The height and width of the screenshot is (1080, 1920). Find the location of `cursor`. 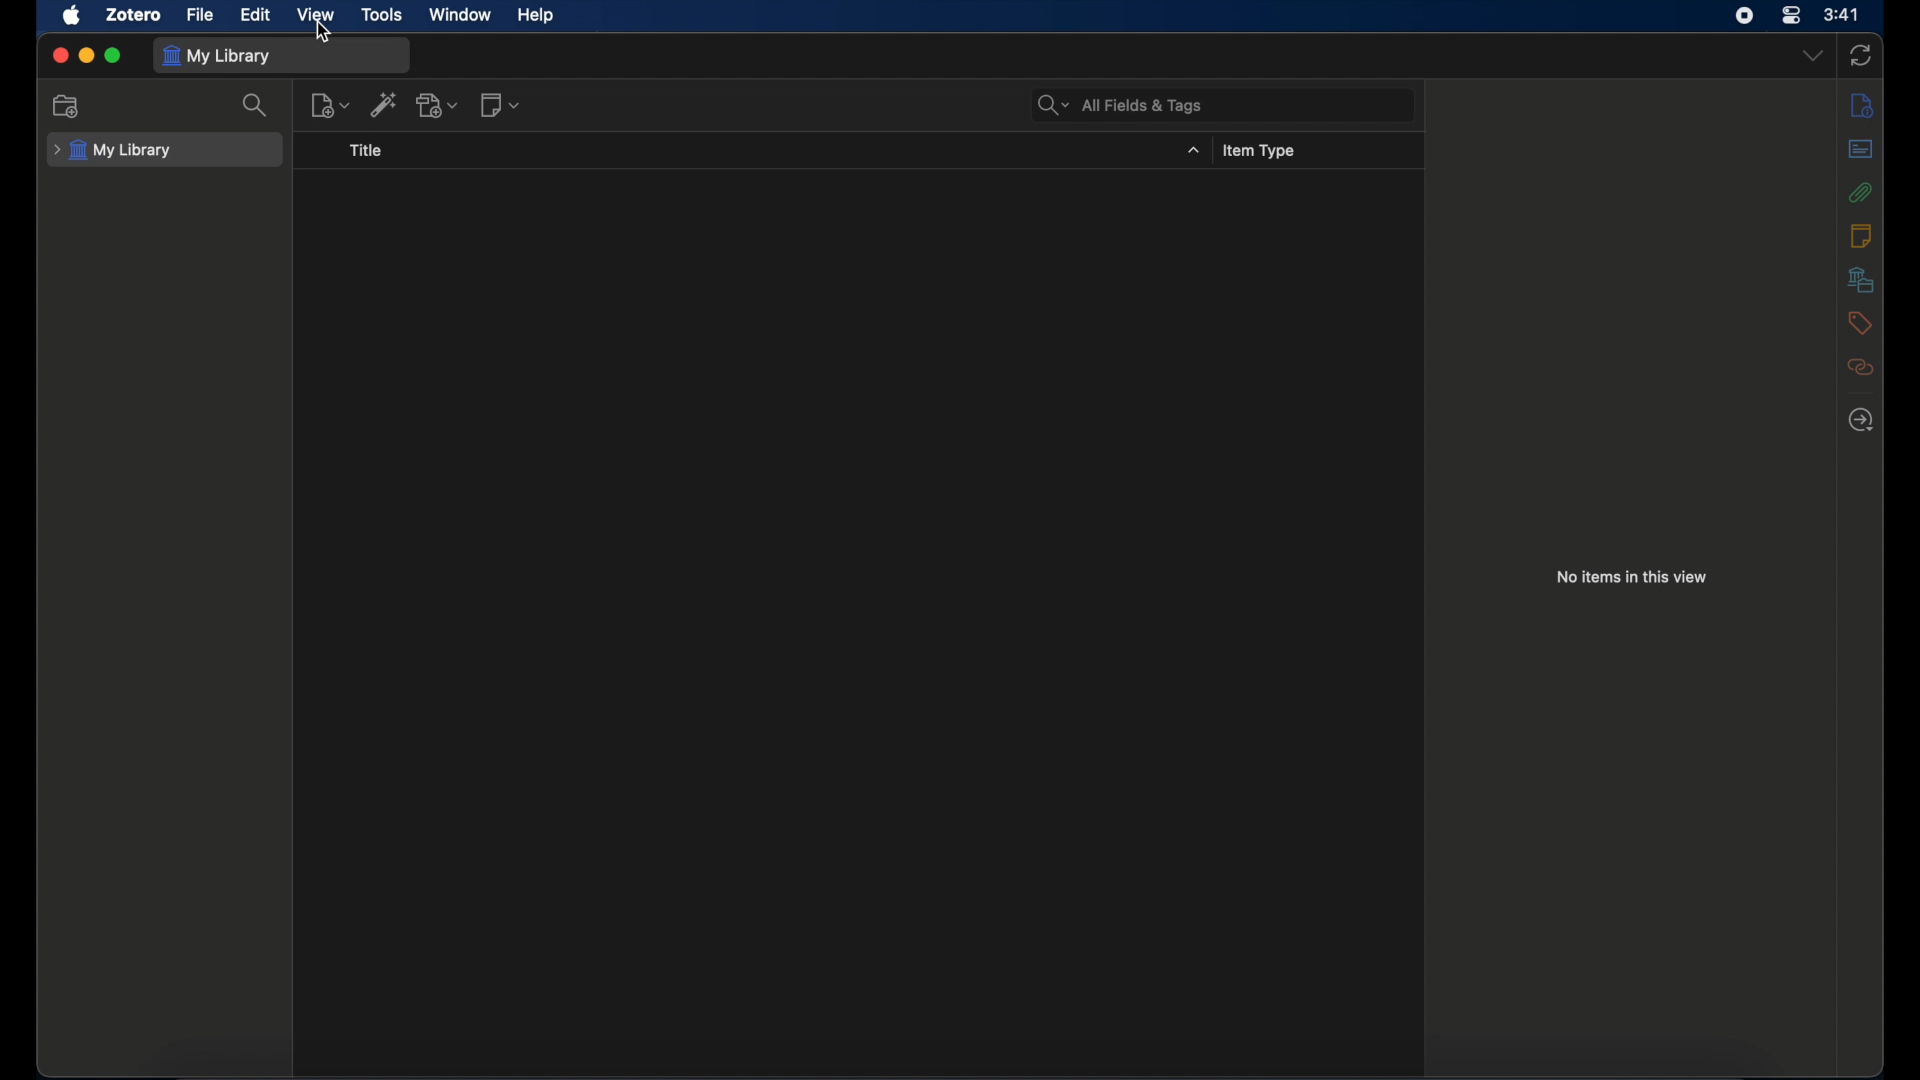

cursor is located at coordinates (324, 32).